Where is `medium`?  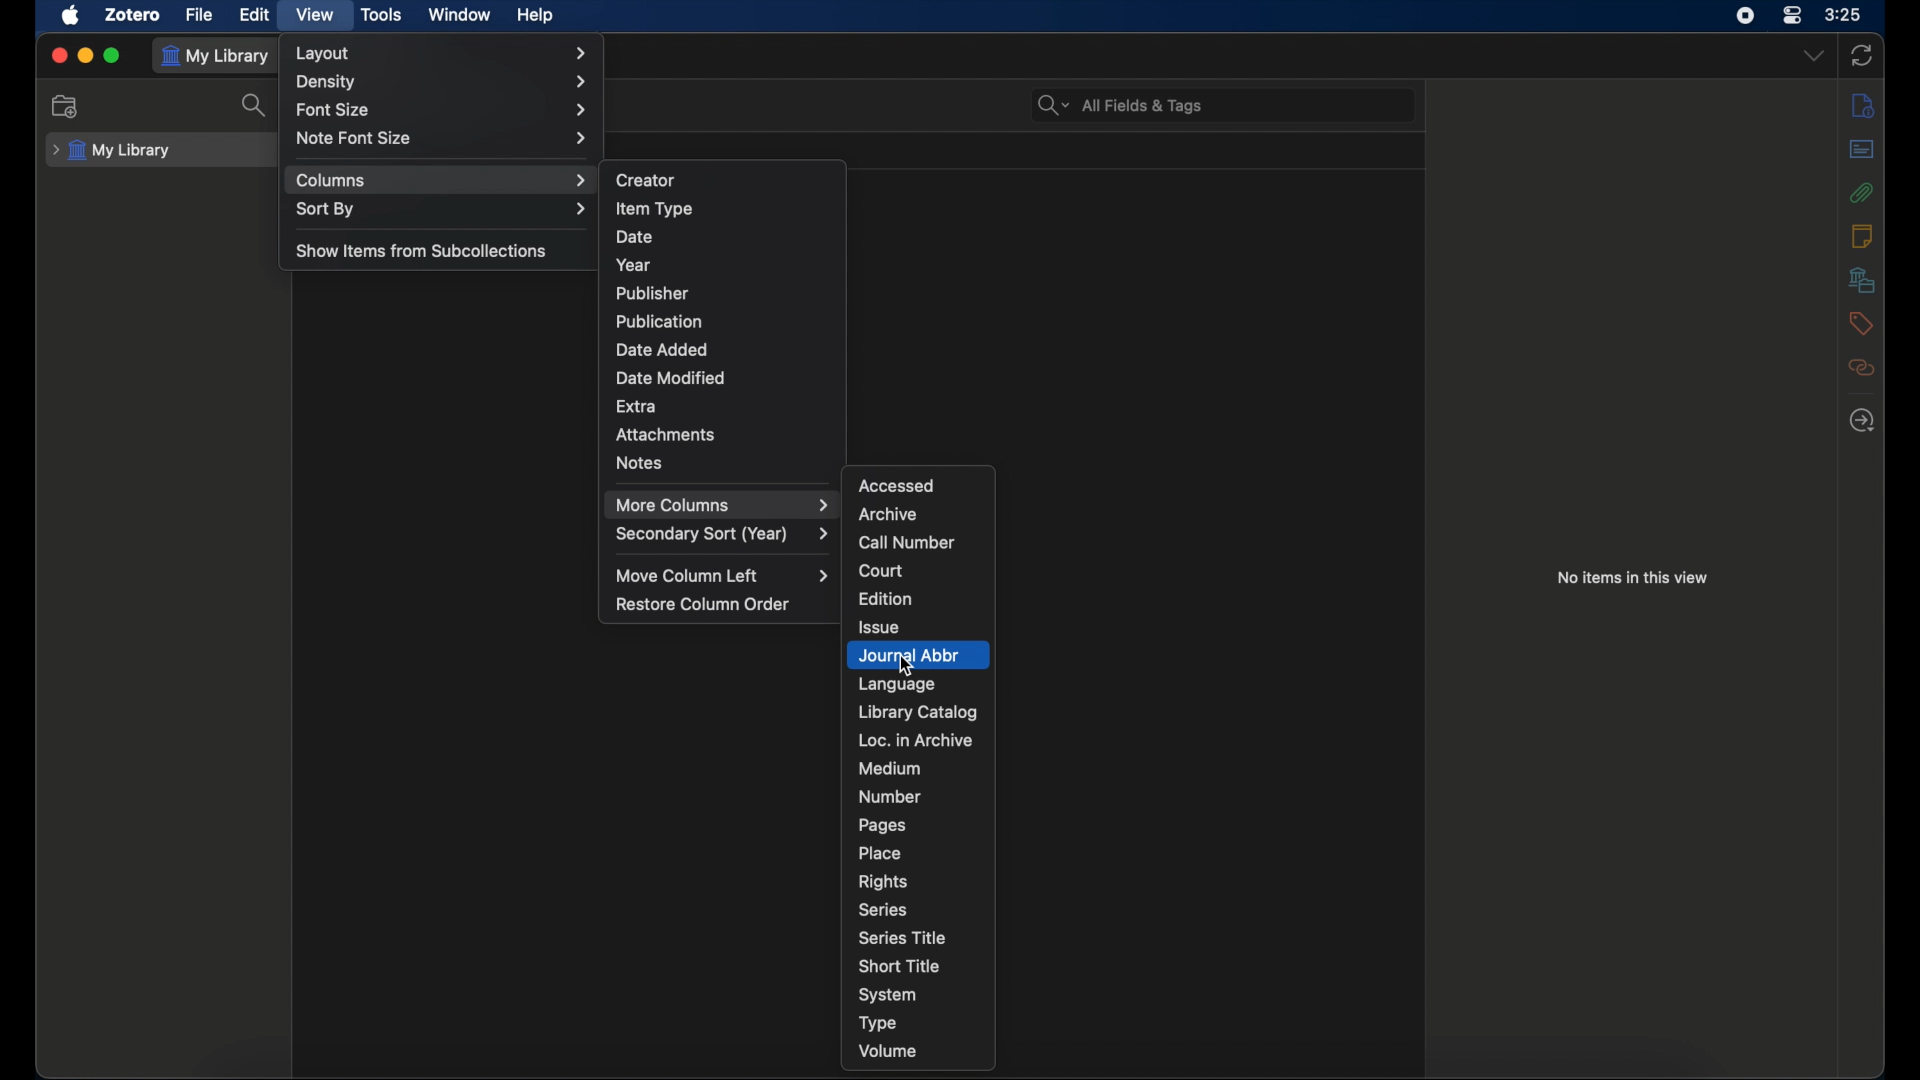
medium is located at coordinates (890, 769).